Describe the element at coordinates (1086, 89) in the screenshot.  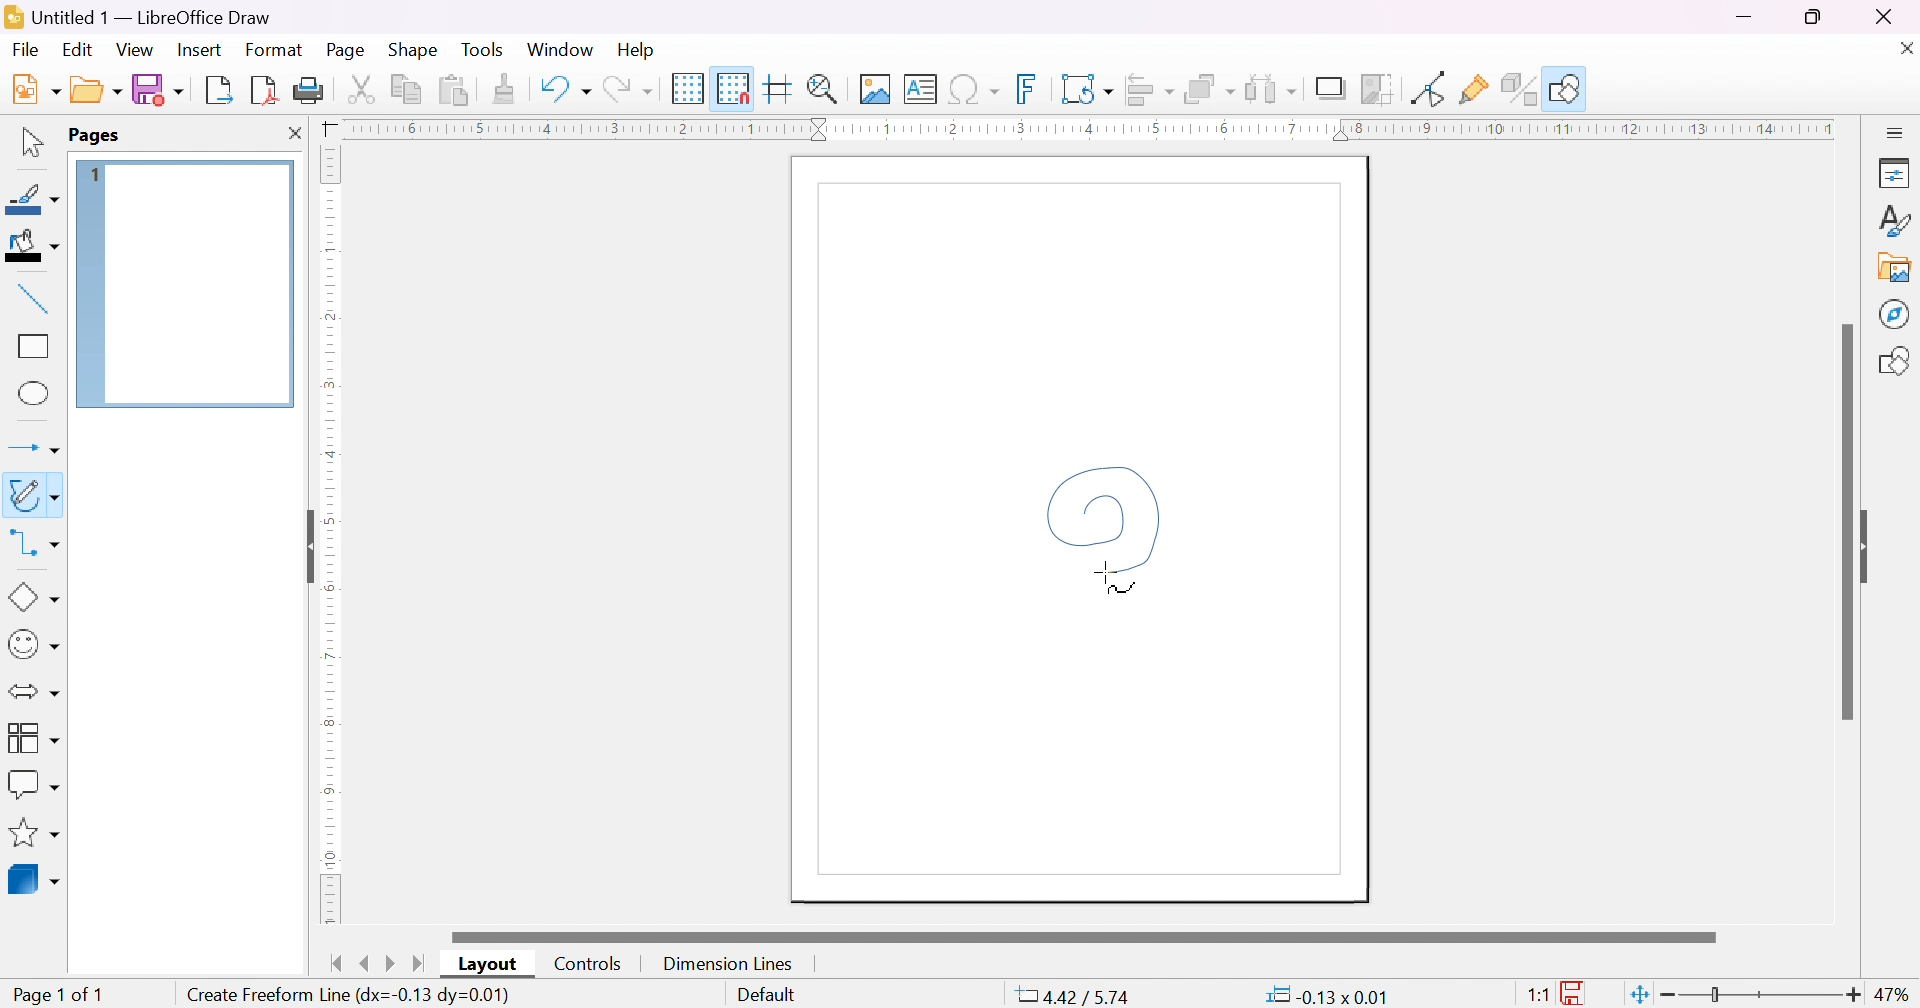
I see `transformation` at that location.